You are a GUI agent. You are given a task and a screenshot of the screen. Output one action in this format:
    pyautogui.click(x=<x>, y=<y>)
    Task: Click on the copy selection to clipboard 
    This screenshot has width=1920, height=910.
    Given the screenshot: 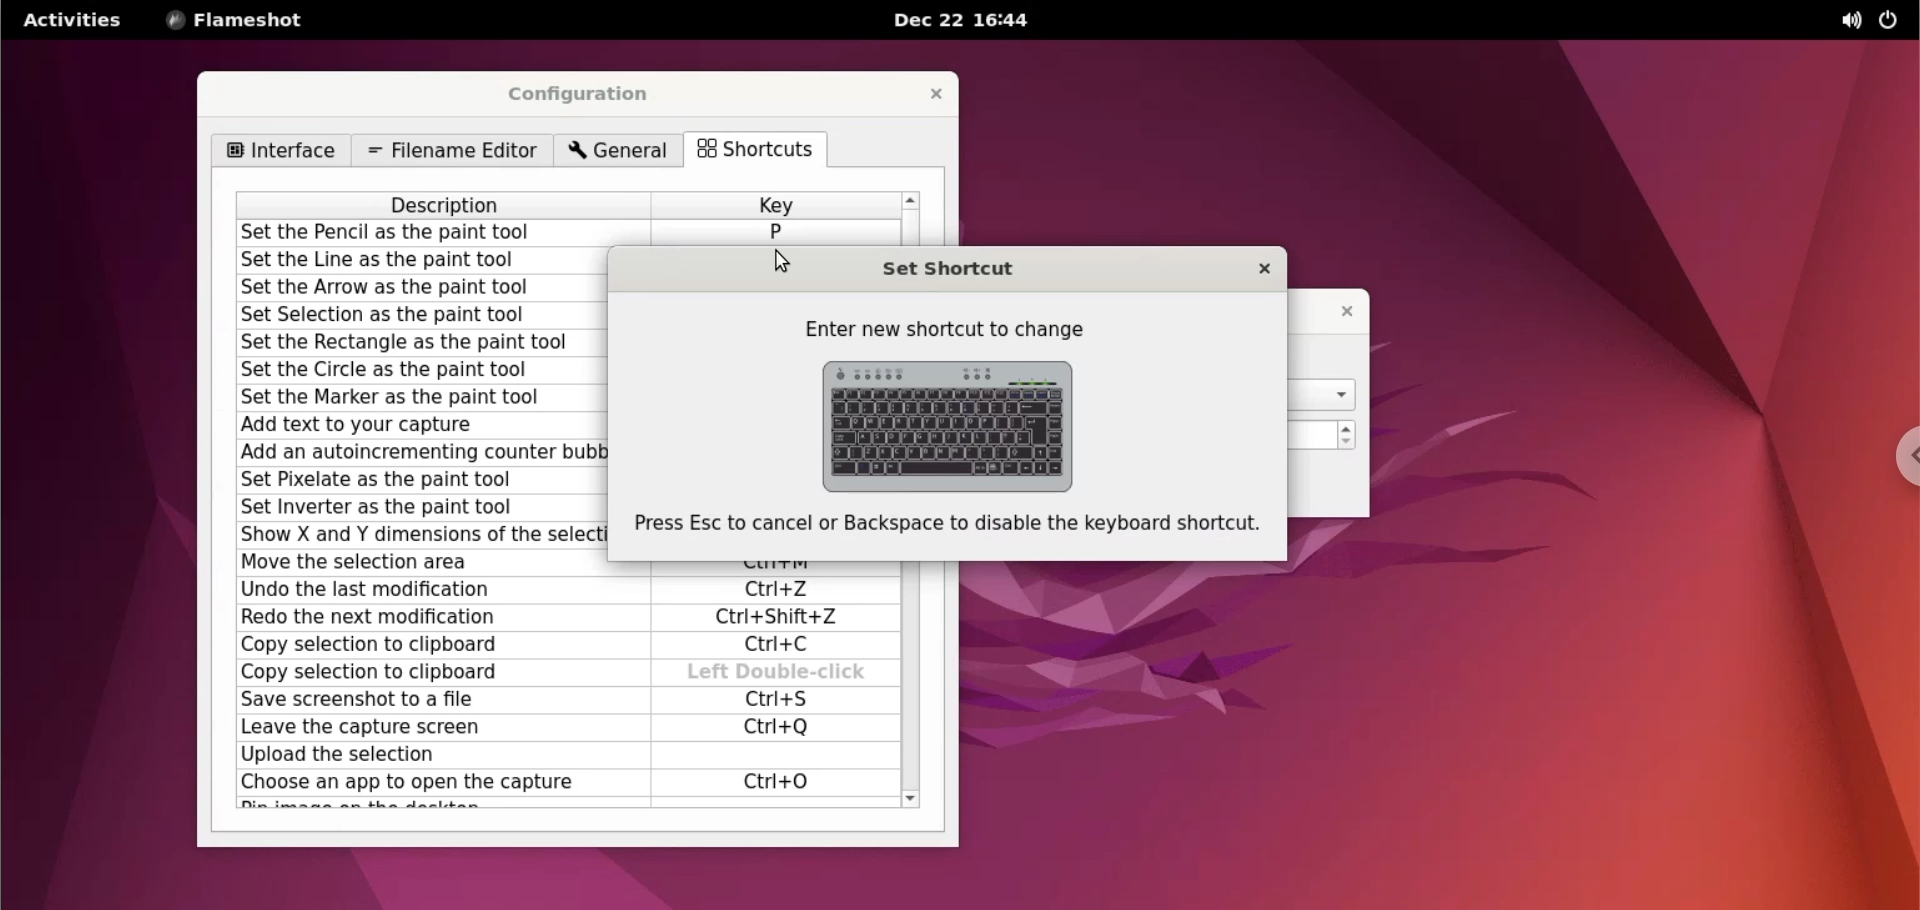 What is the action you would take?
    pyautogui.click(x=435, y=648)
    